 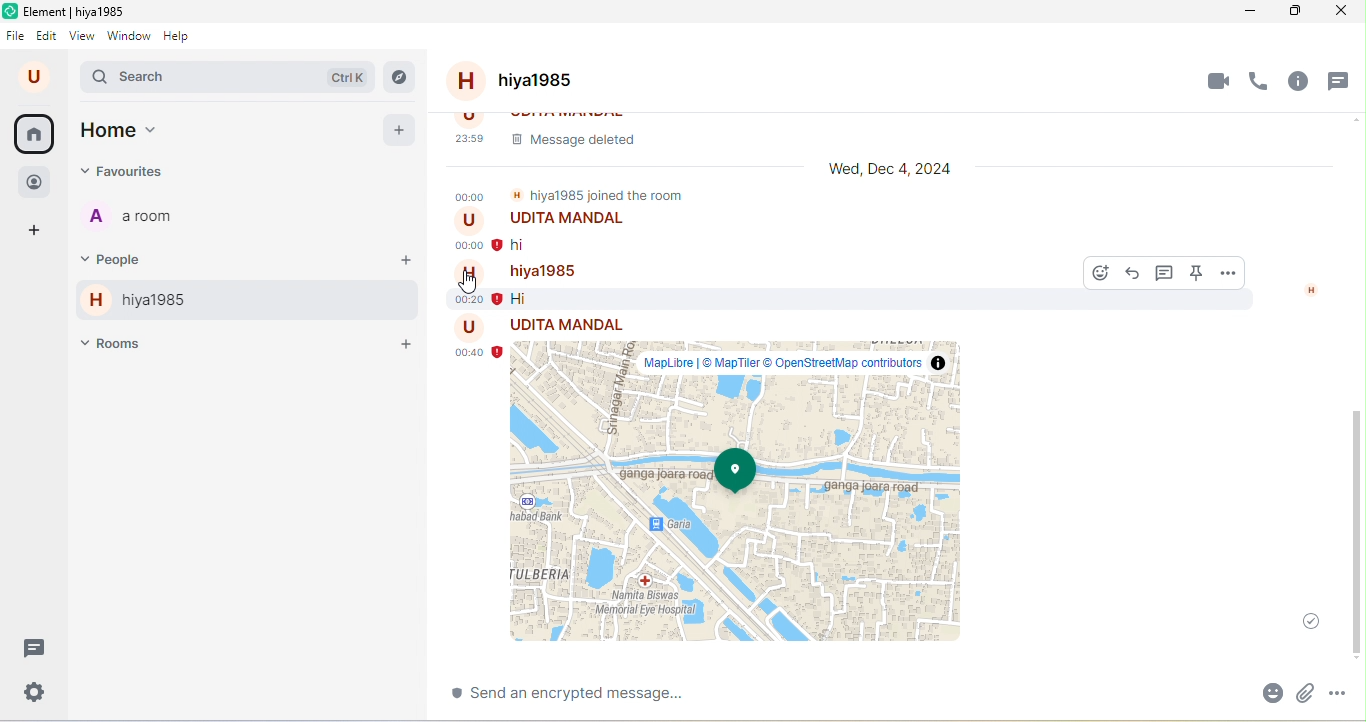 What do you see at coordinates (1198, 275) in the screenshot?
I see `pin` at bounding box center [1198, 275].